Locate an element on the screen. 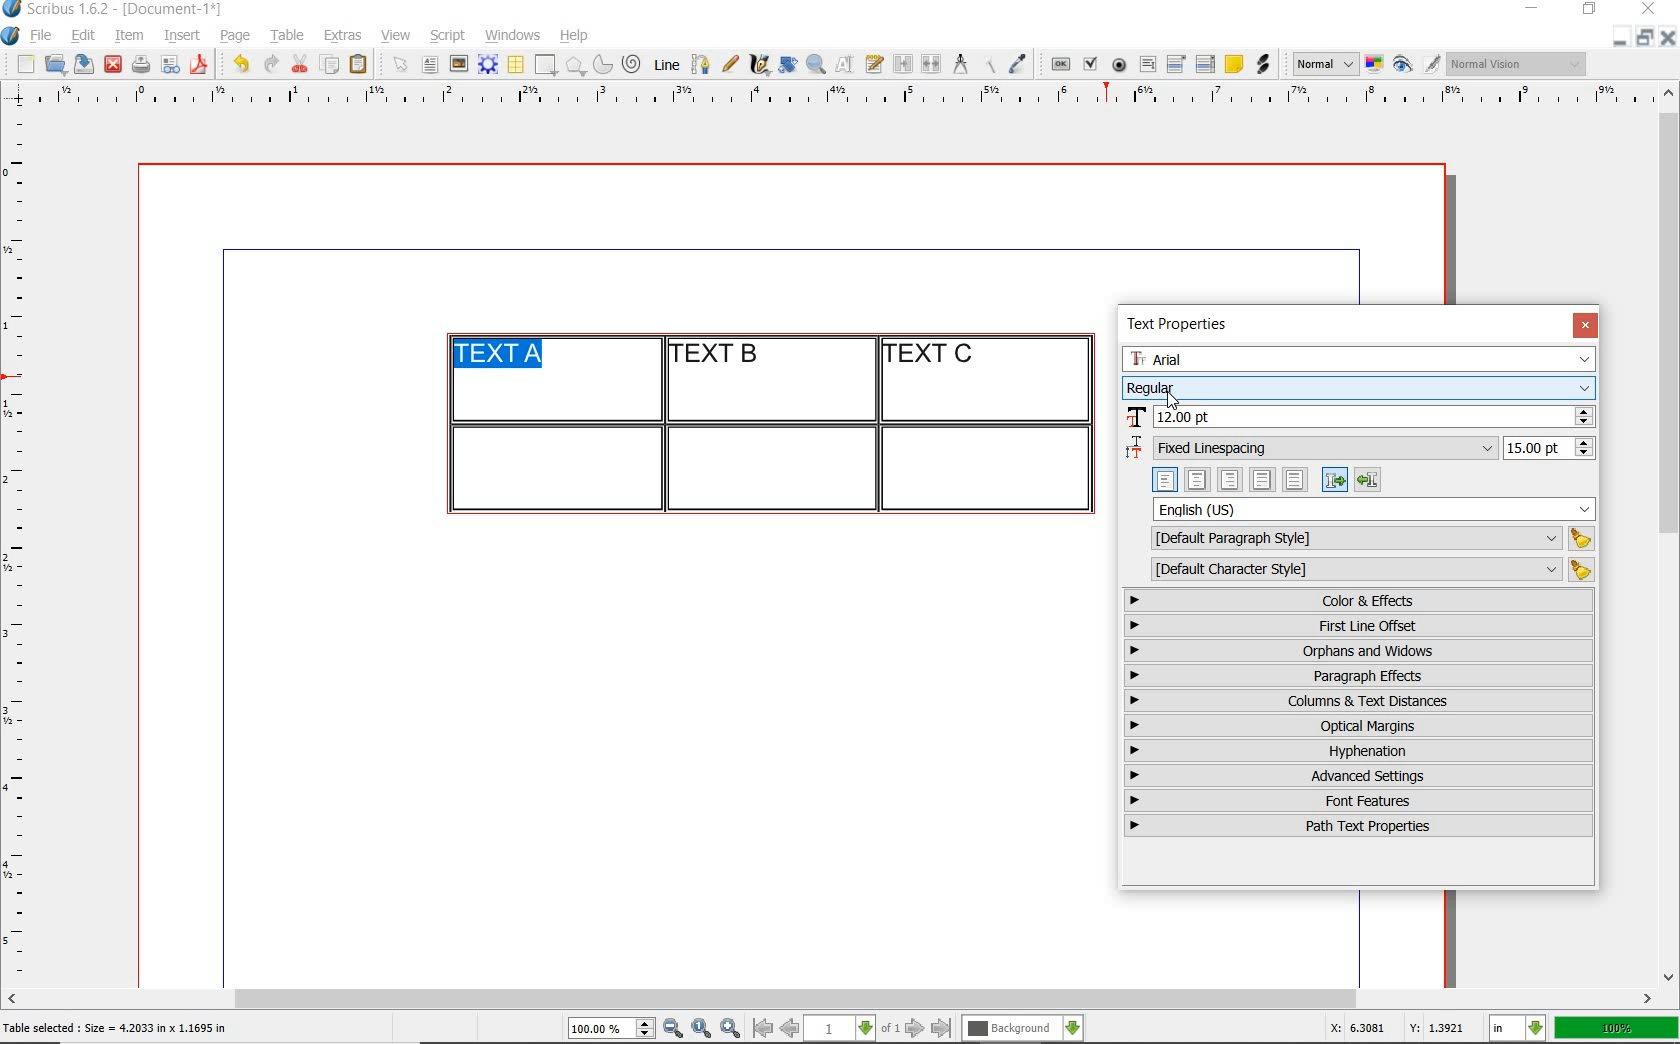 This screenshot has height=1044, width=1680. eye dropper is located at coordinates (1017, 66).